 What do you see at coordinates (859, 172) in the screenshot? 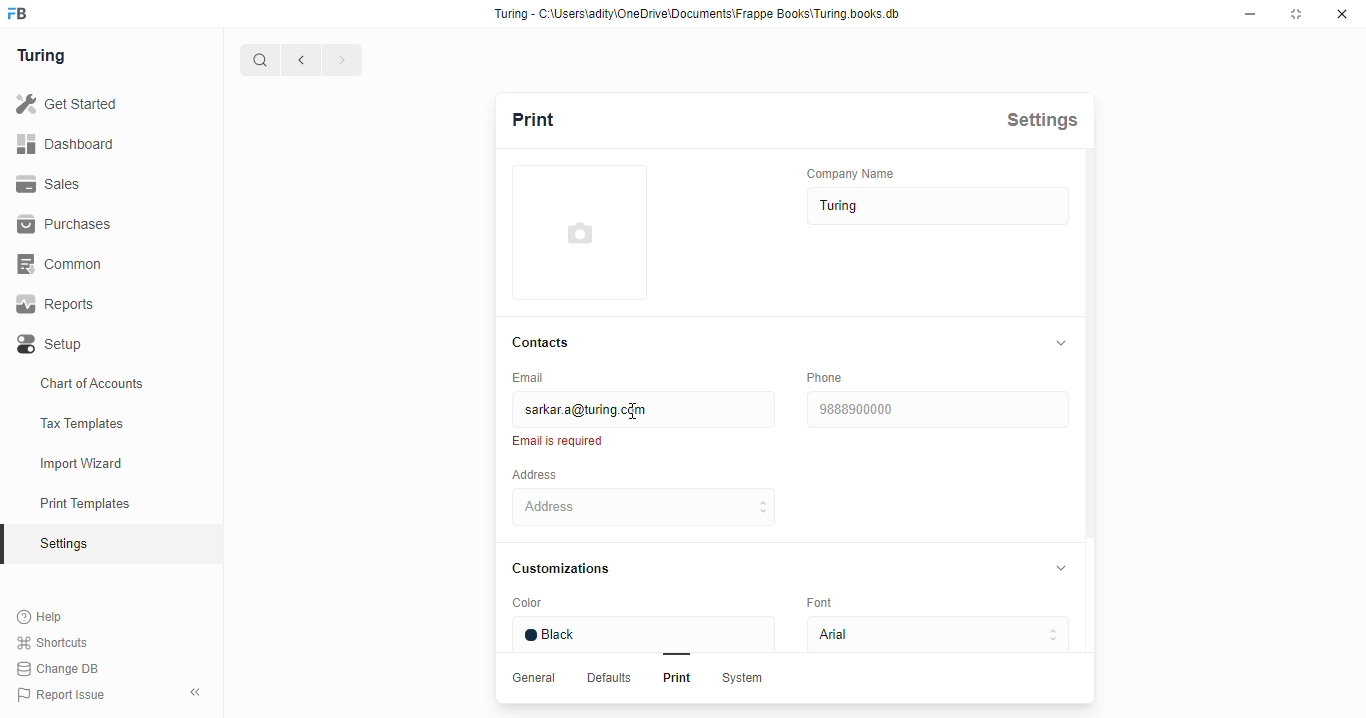
I see `‘Company Name` at bounding box center [859, 172].